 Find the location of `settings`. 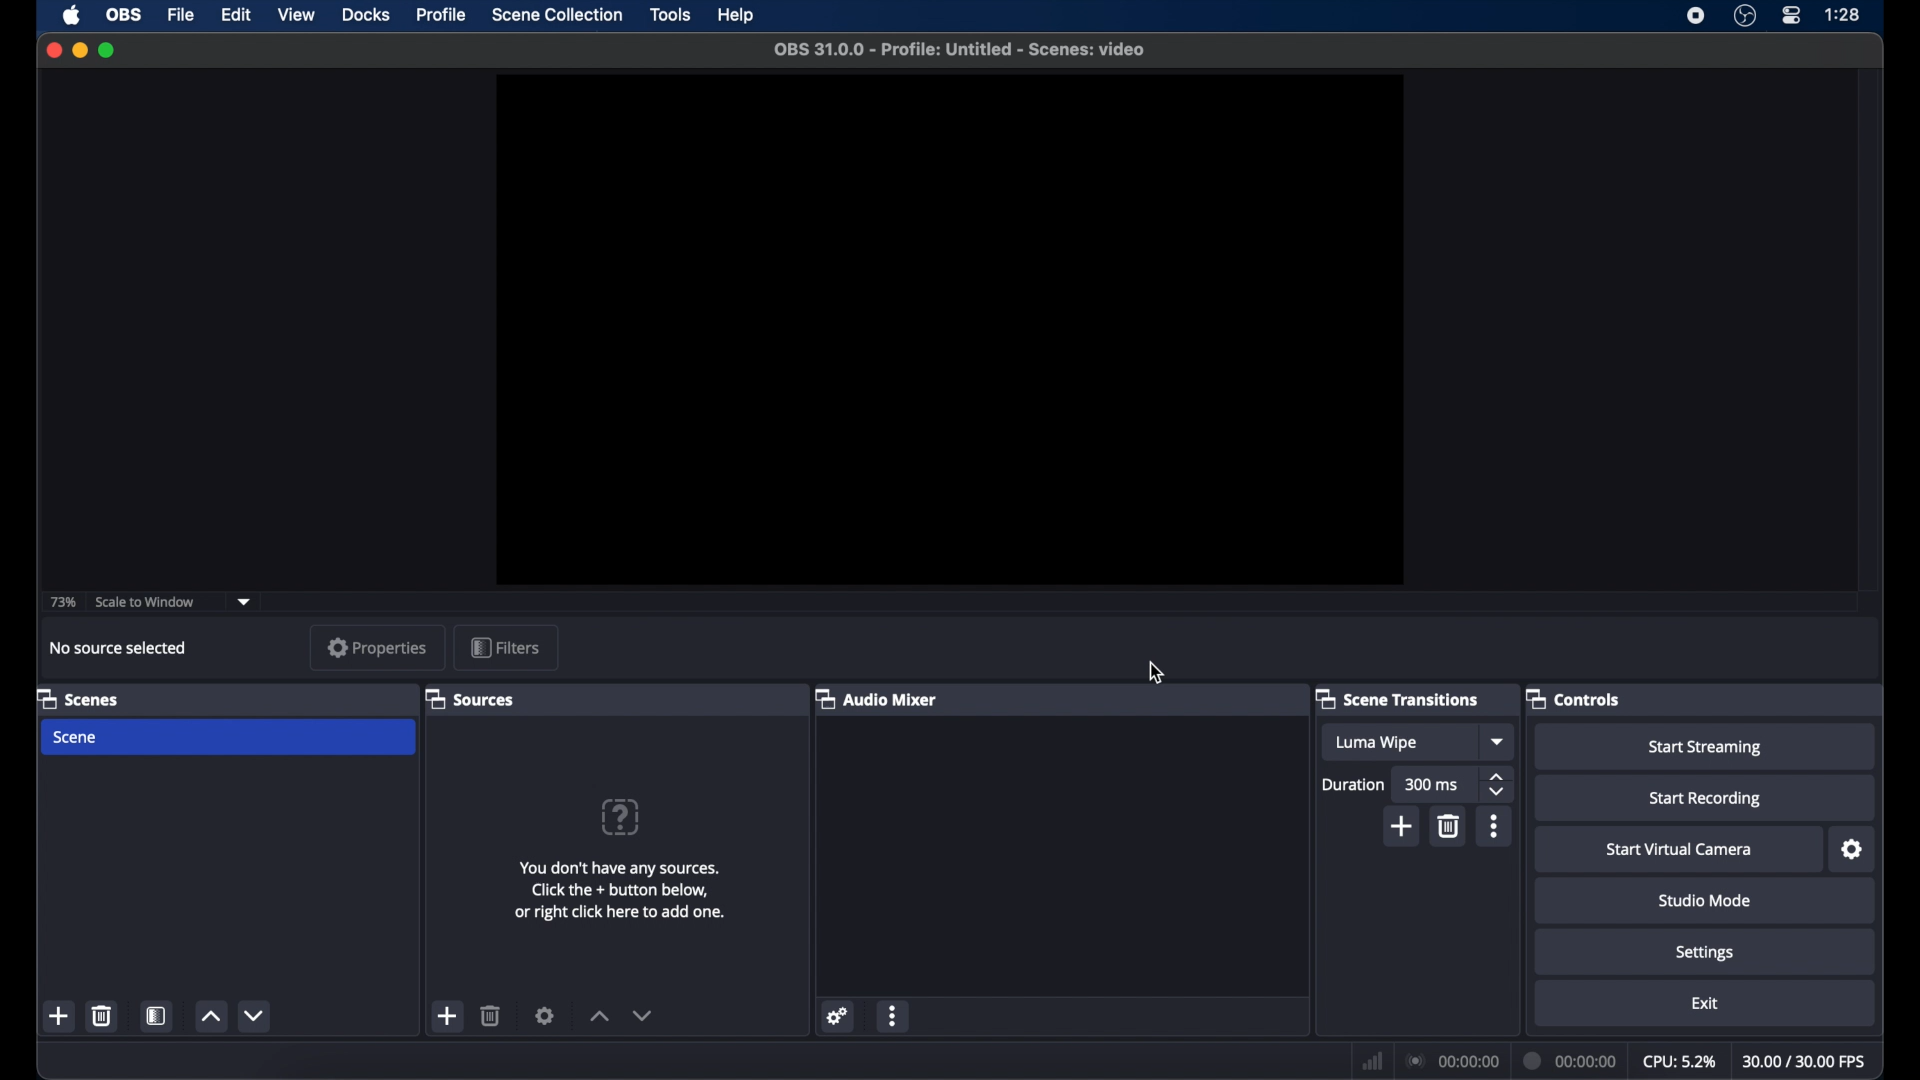

settings is located at coordinates (835, 1017).